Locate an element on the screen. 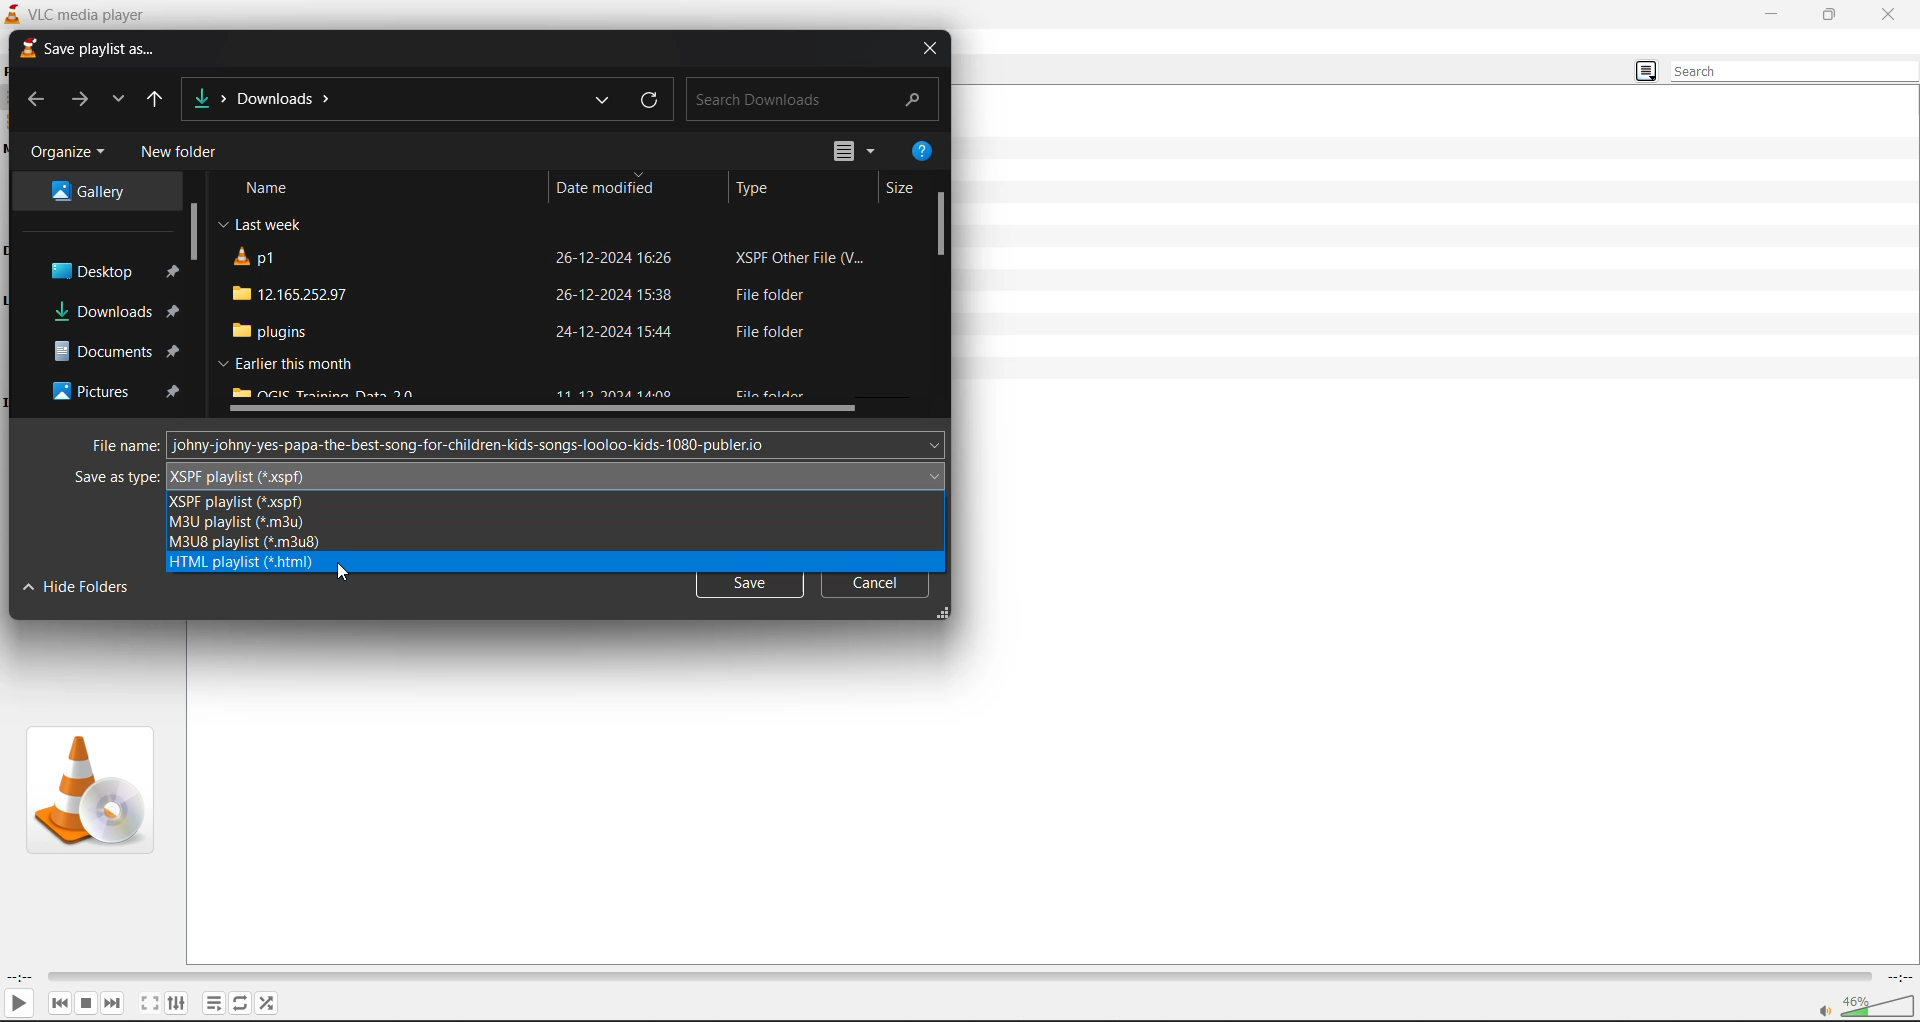 Image resolution: width=1920 pixels, height=1022 pixels. type is located at coordinates (753, 189).